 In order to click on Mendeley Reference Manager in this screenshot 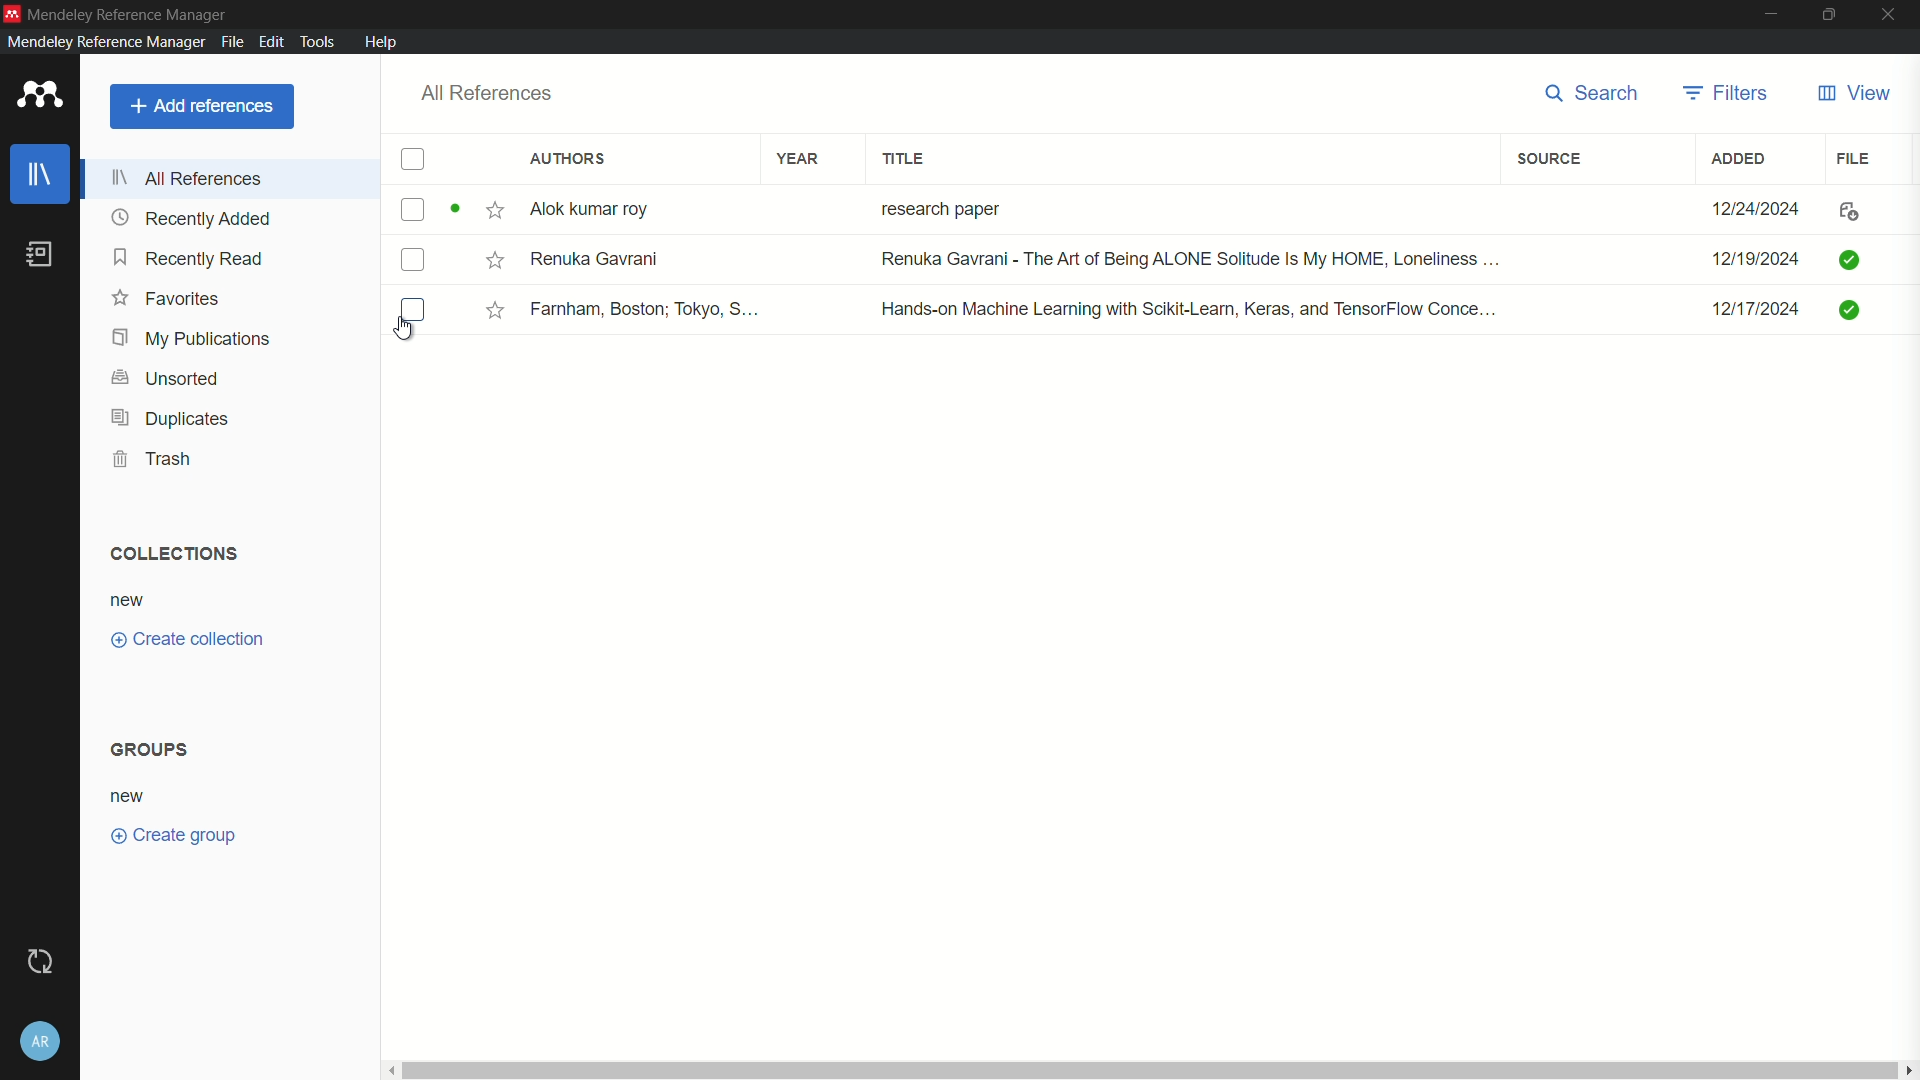, I will do `click(134, 12)`.